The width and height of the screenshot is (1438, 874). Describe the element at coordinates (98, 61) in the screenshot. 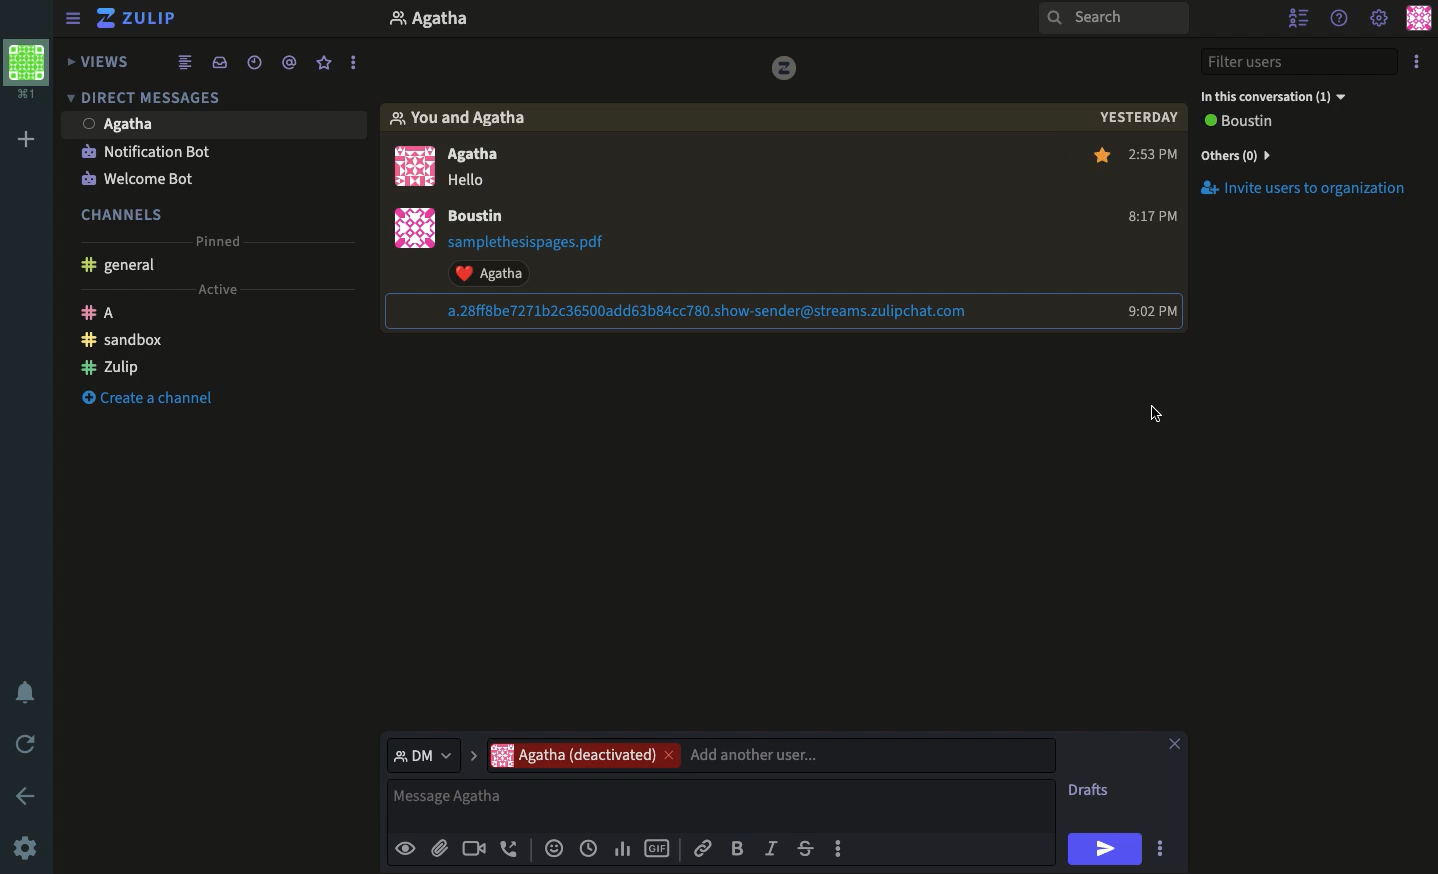

I see `Views` at that location.